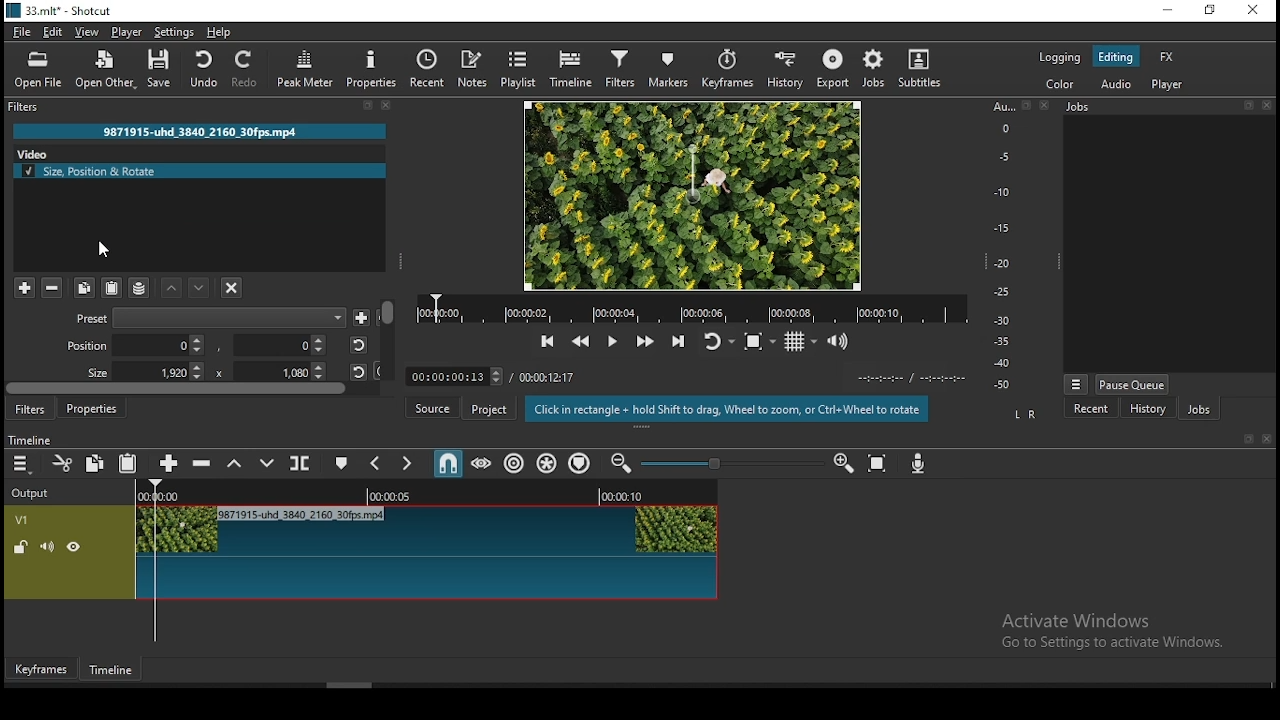 The image size is (1280, 720). What do you see at coordinates (548, 339) in the screenshot?
I see `skip to previous point` at bounding box center [548, 339].